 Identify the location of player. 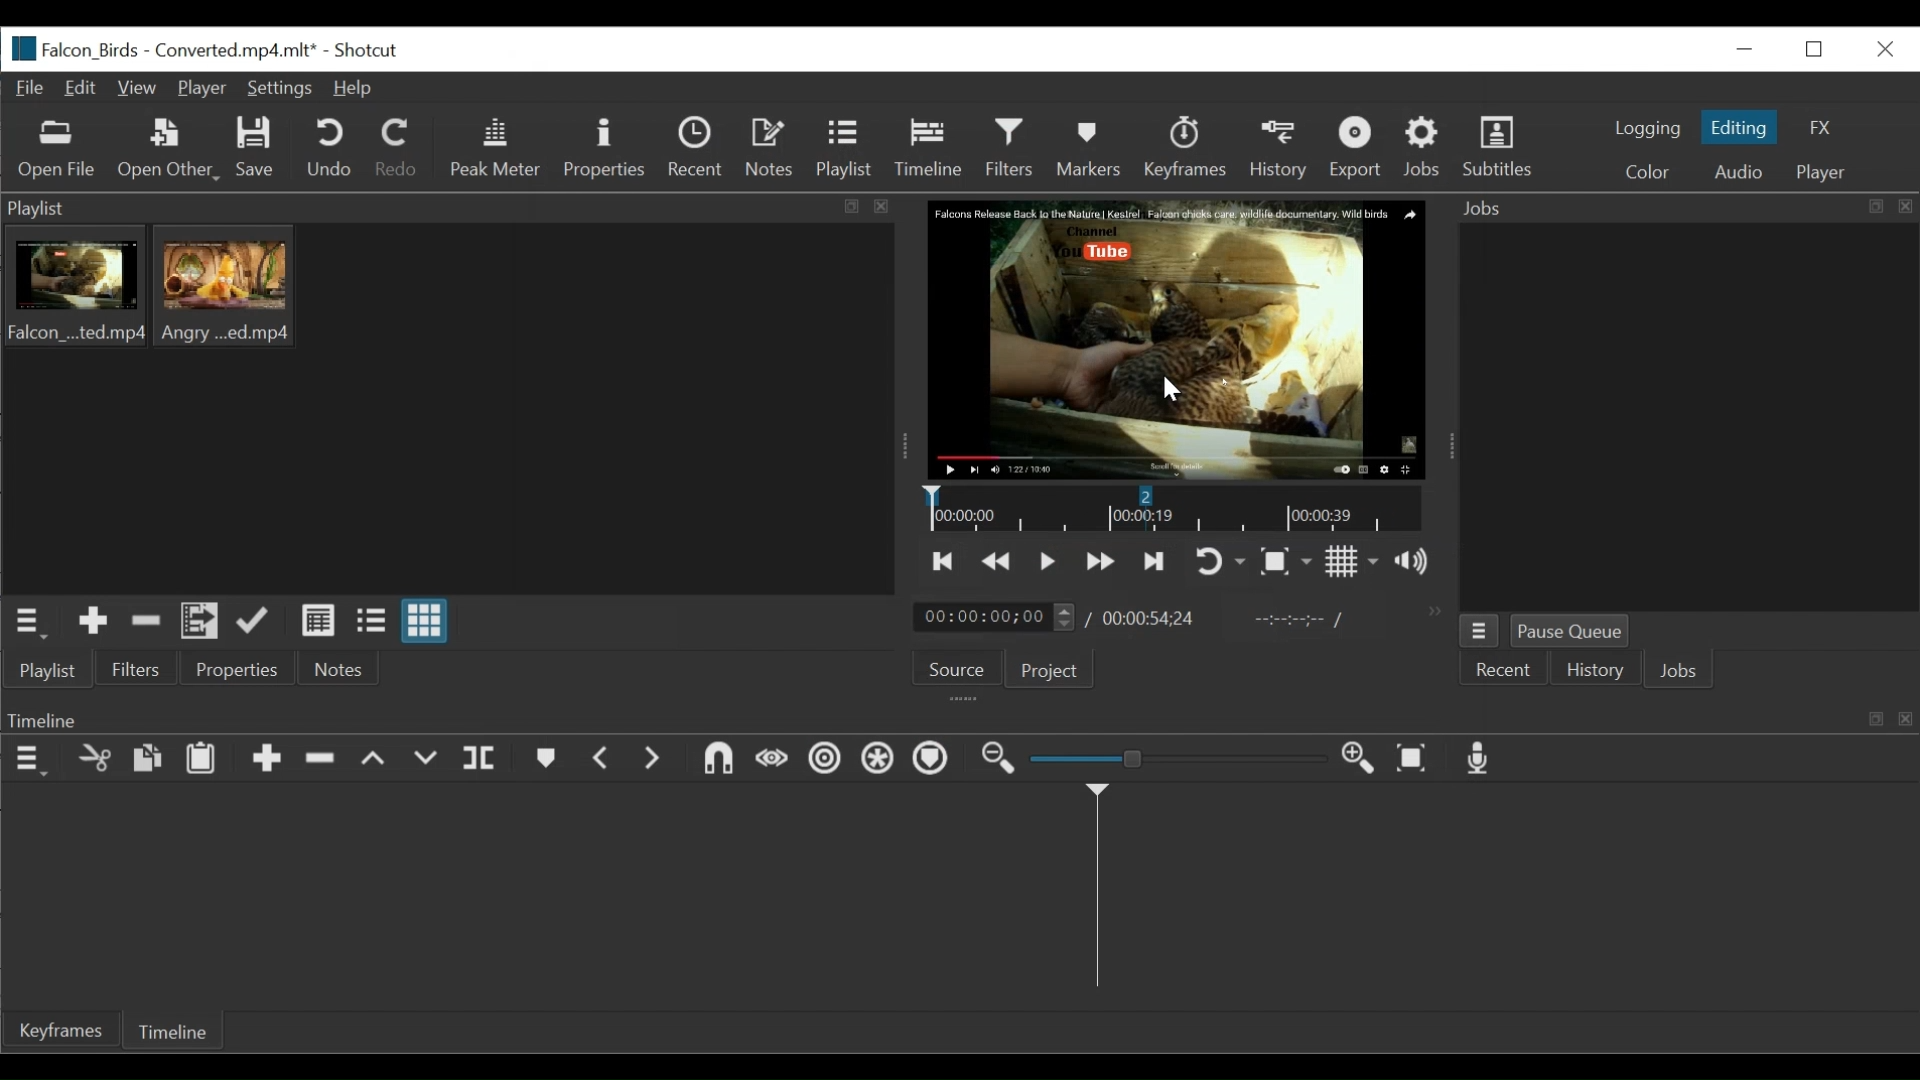
(1826, 174).